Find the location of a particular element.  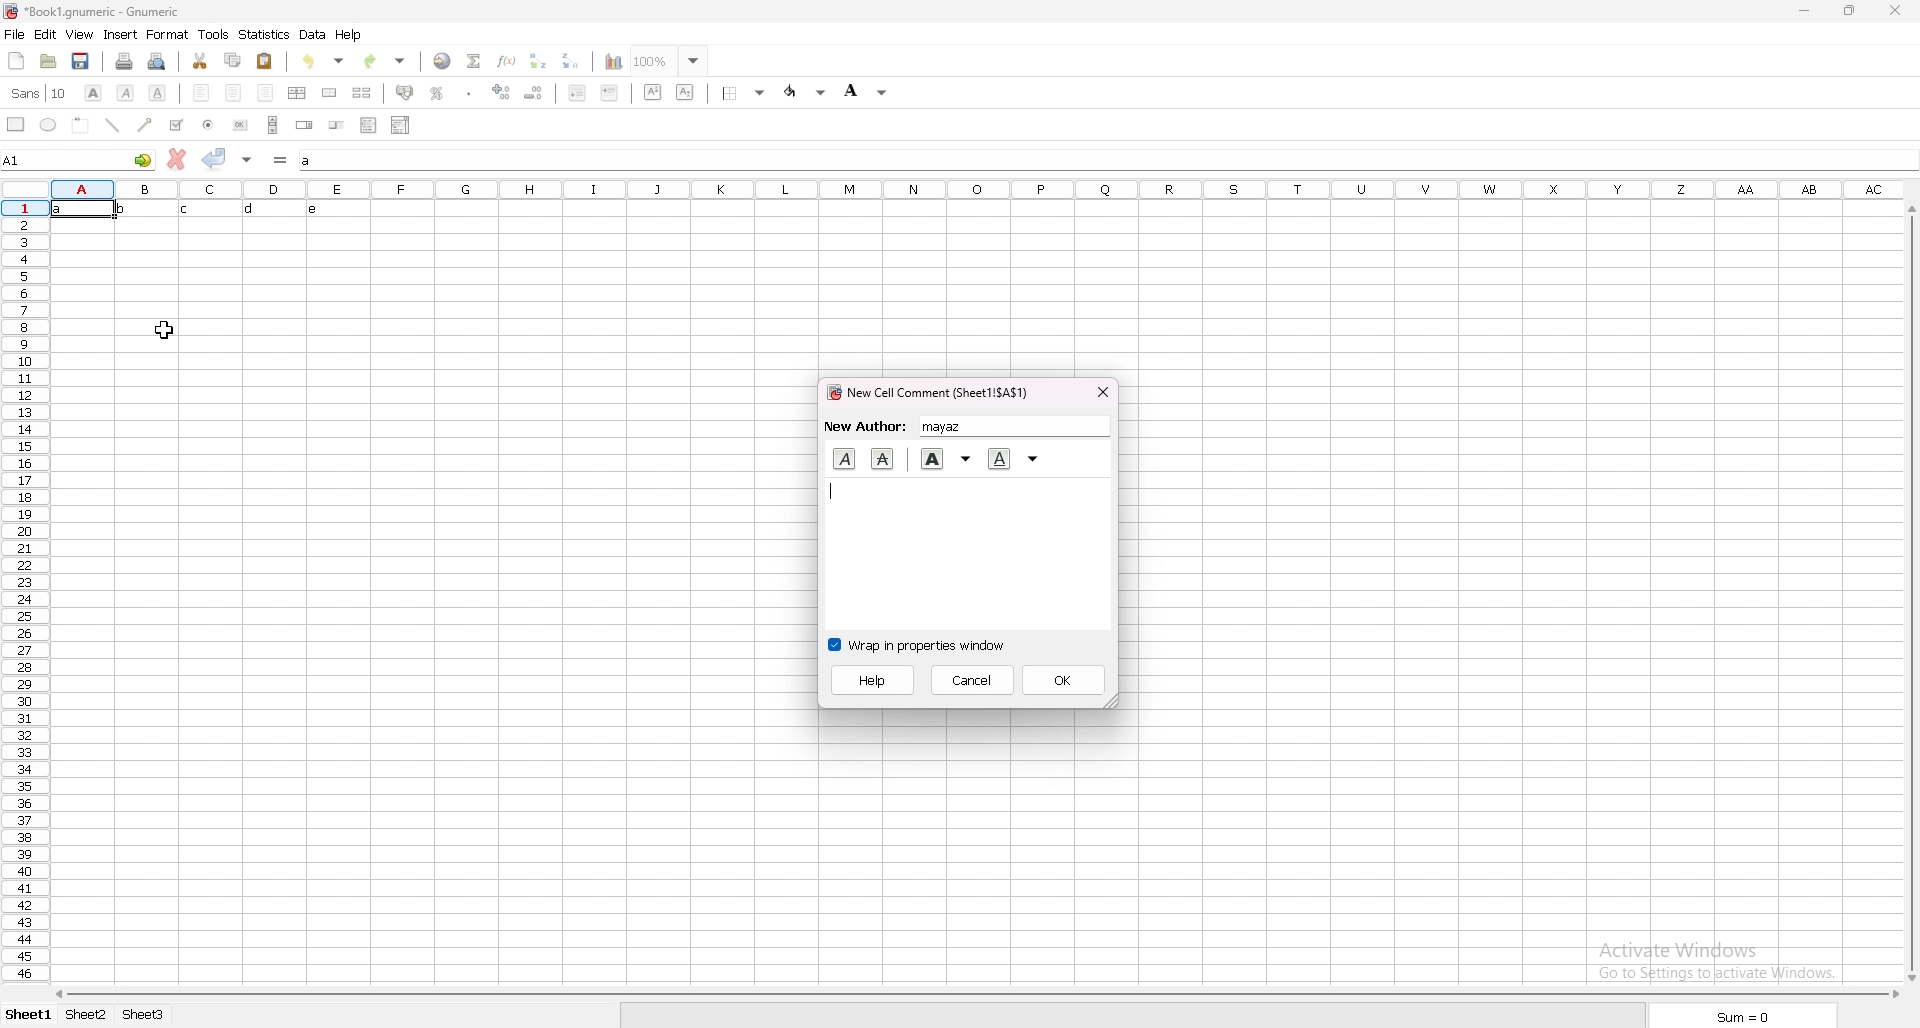

edit is located at coordinates (45, 34).